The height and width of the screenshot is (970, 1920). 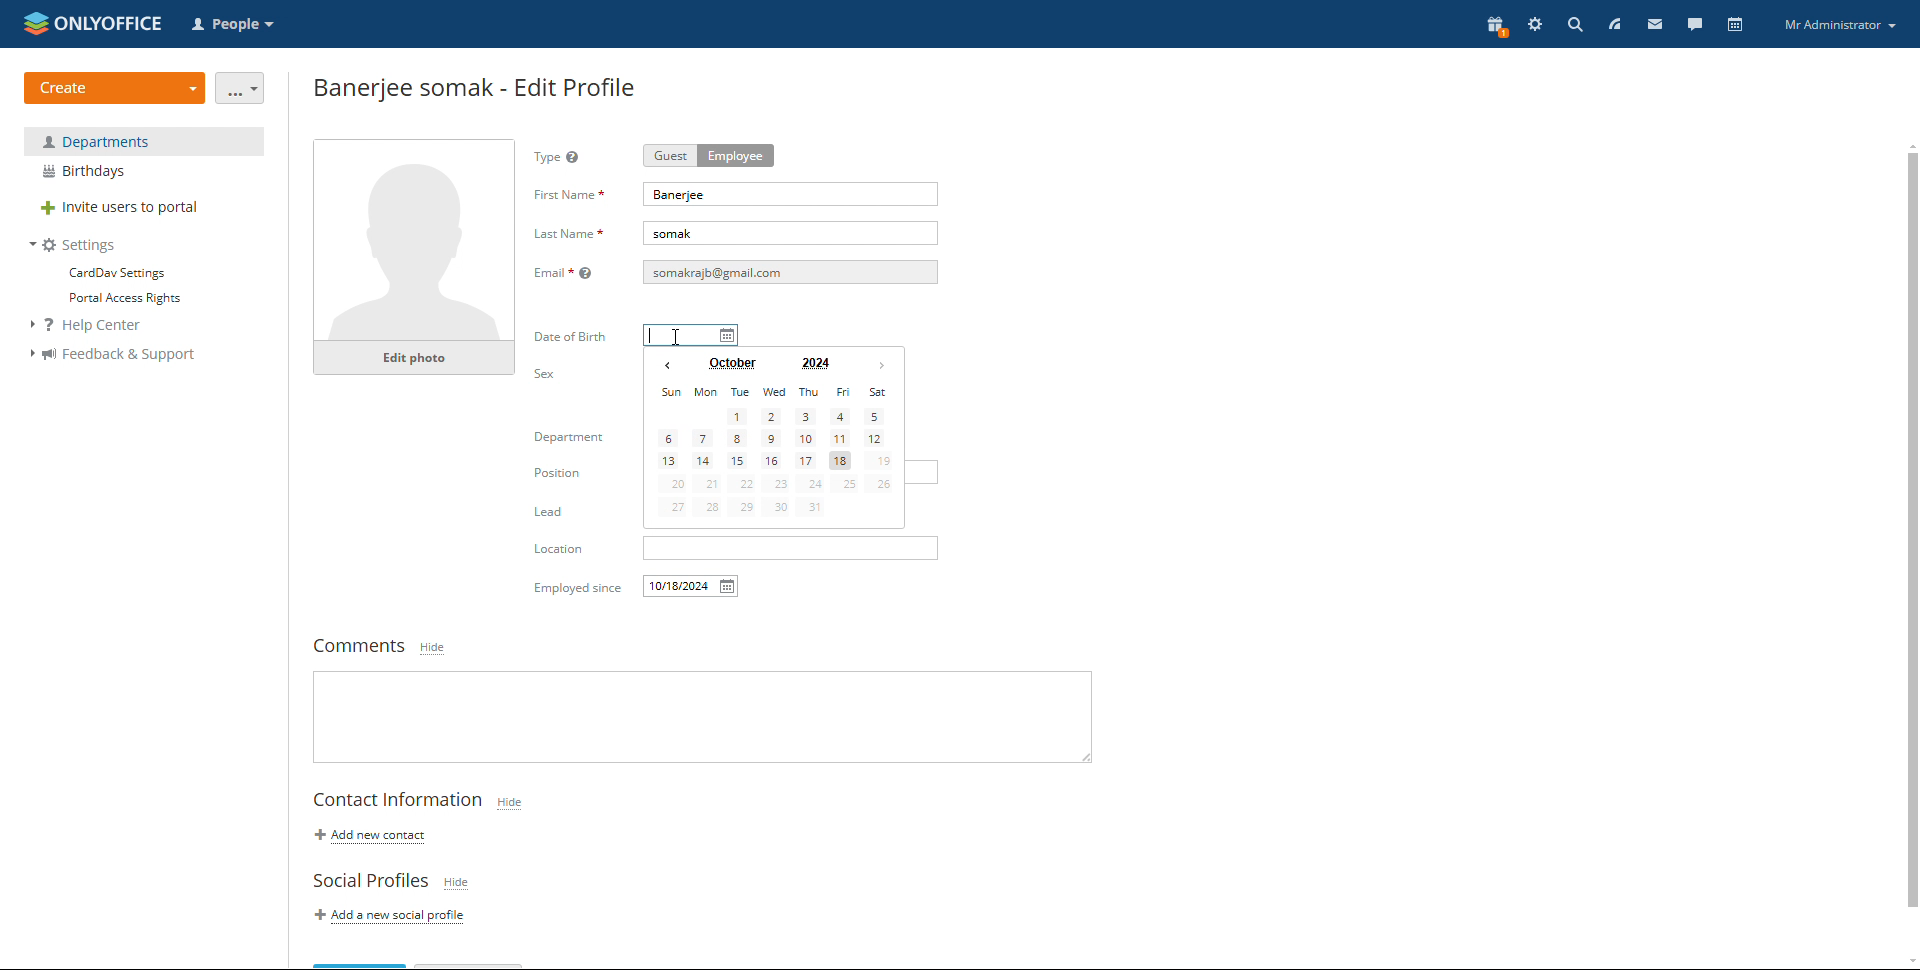 I want to click on next month, so click(x=880, y=365).